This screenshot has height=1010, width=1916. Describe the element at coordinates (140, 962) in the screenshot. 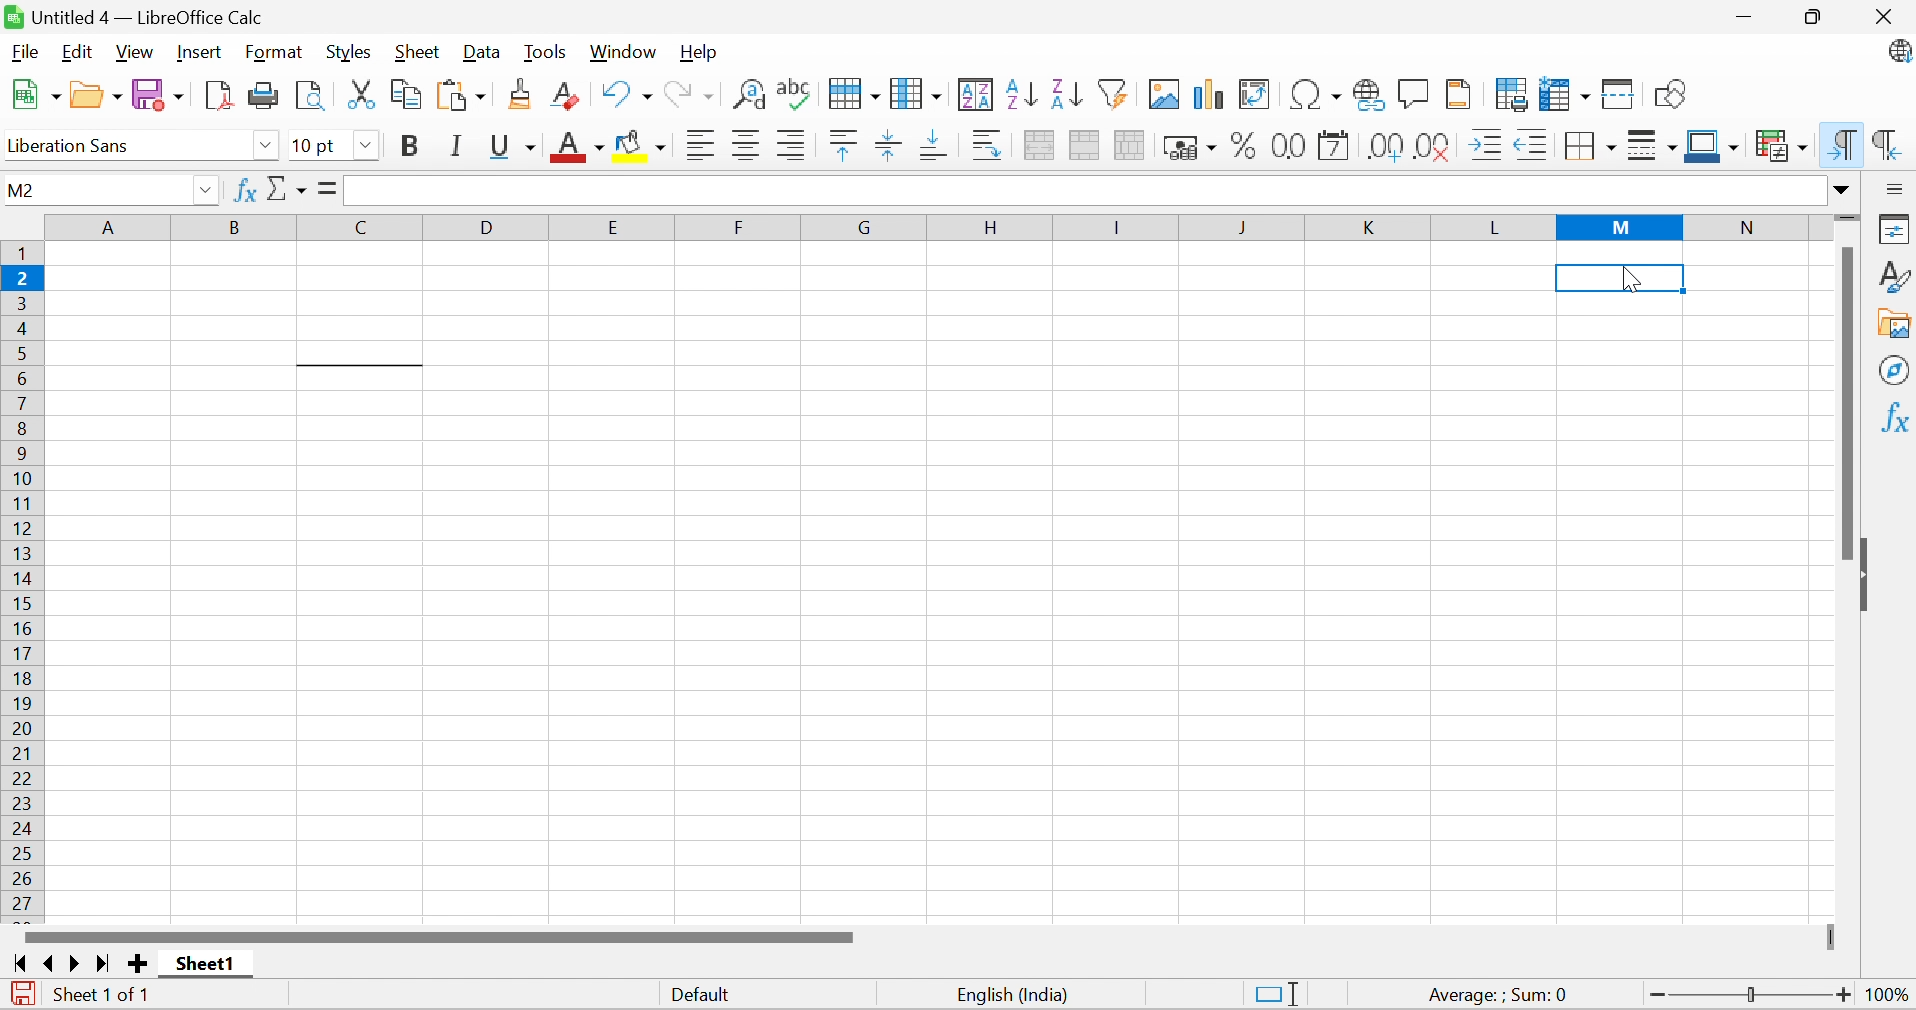

I see `Add new sheet` at that location.